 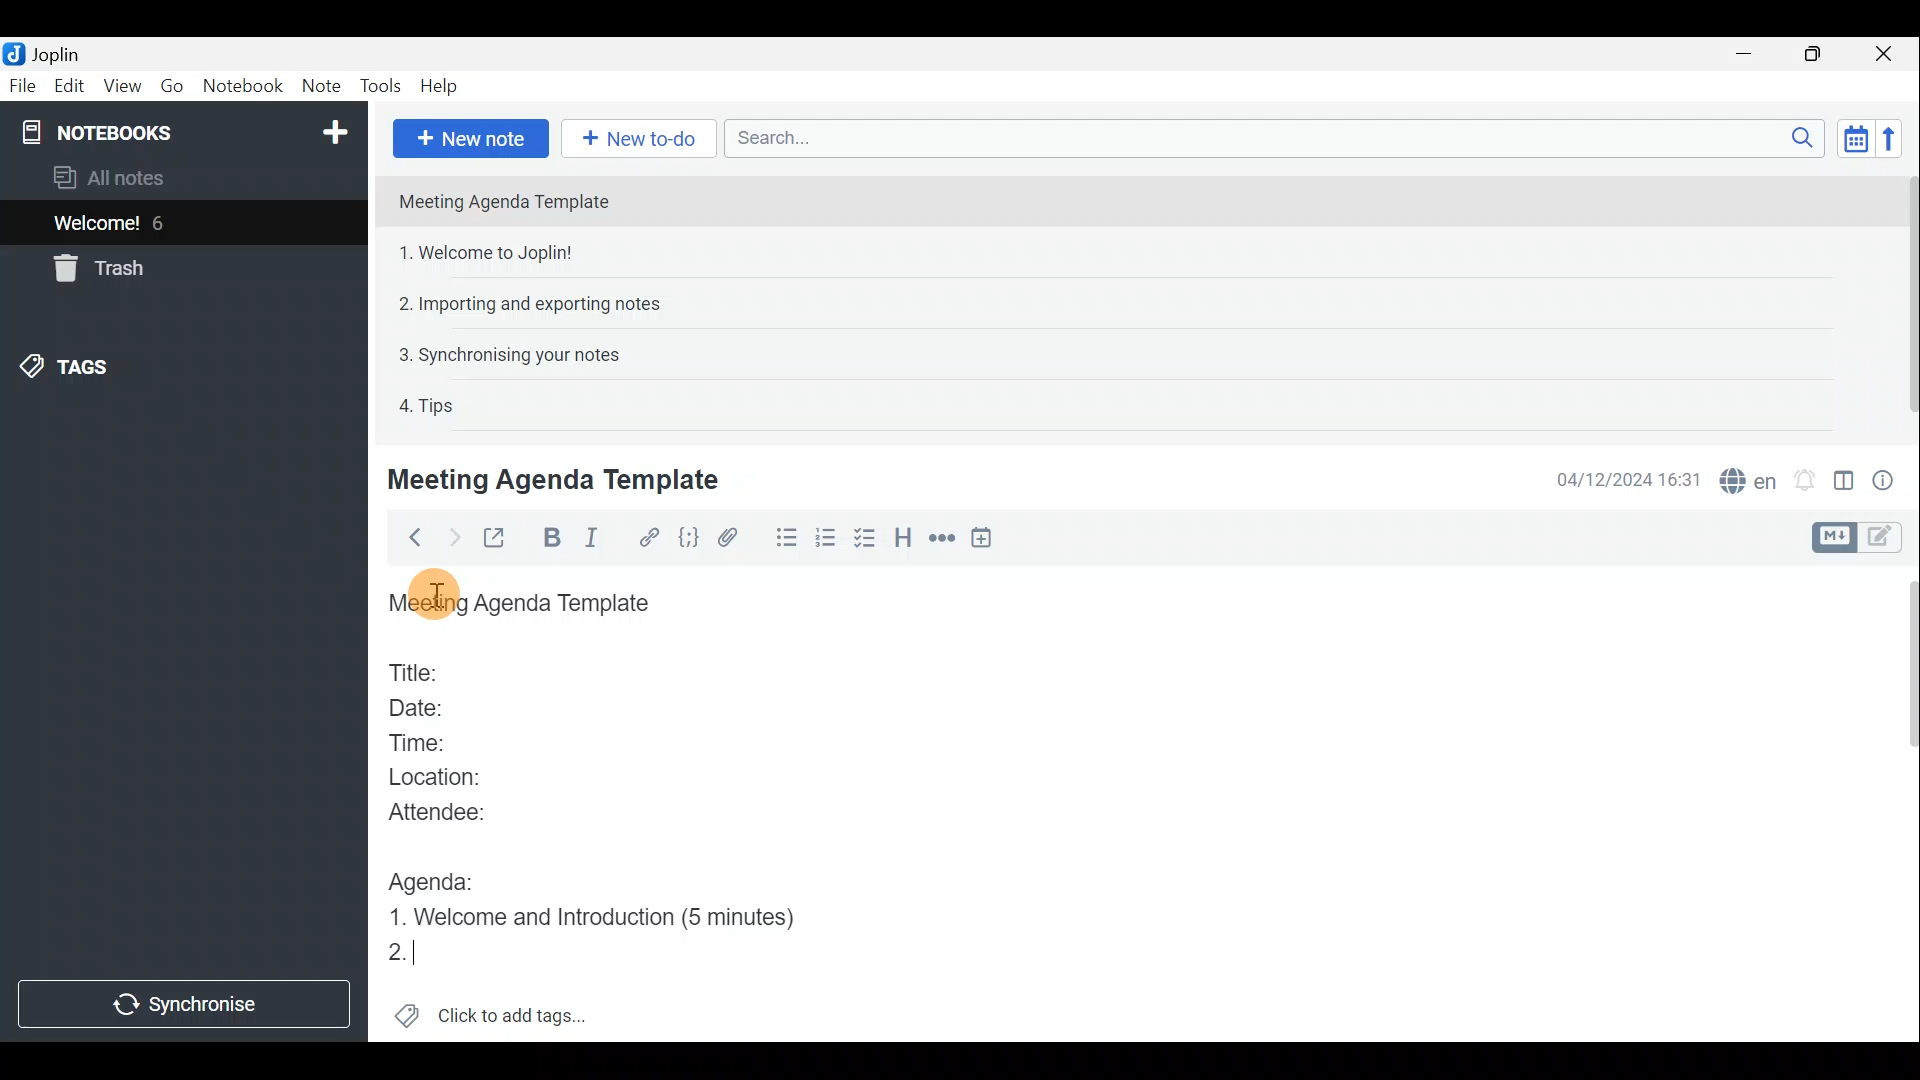 What do you see at coordinates (525, 604) in the screenshot?
I see `Meeting Agenda Template` at bounding box center [525, 604].